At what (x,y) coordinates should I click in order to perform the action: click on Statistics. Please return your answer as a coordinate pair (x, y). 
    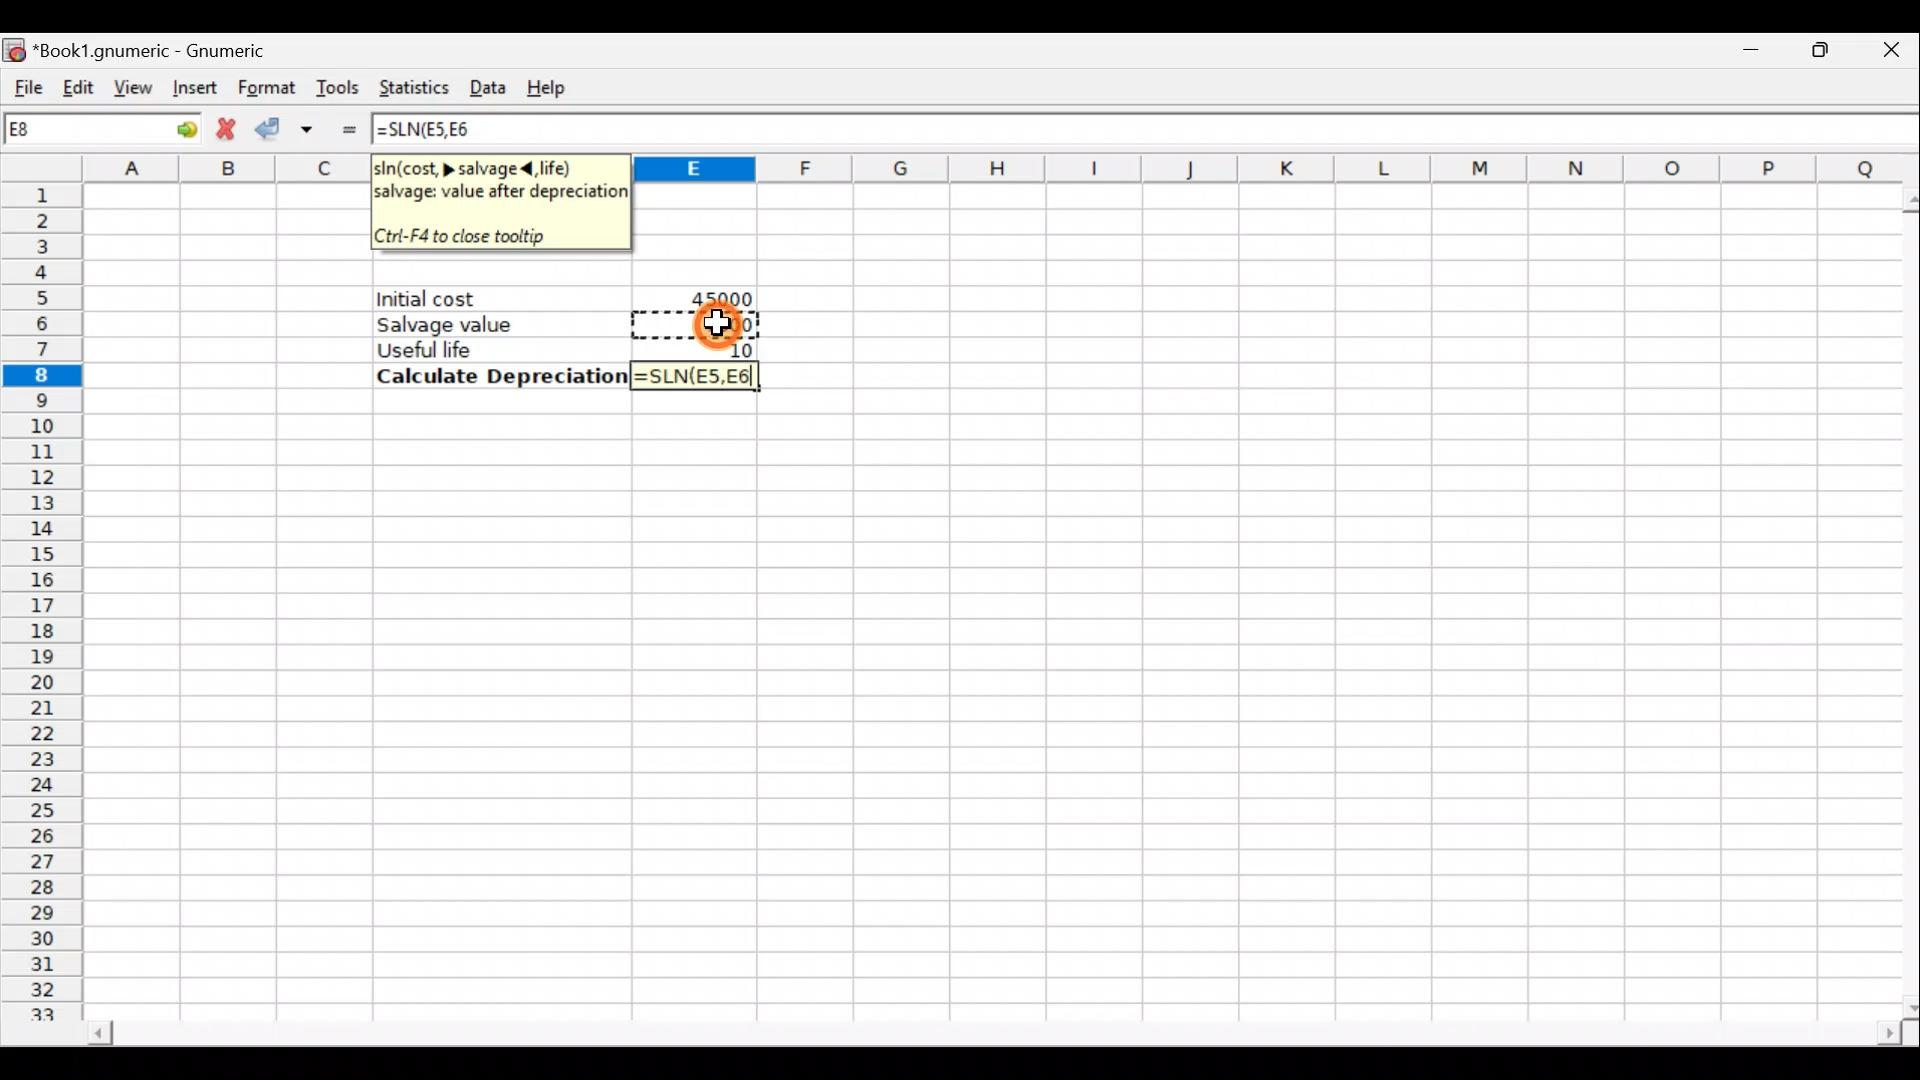
    Looking at the image, I should click on (414, 83).